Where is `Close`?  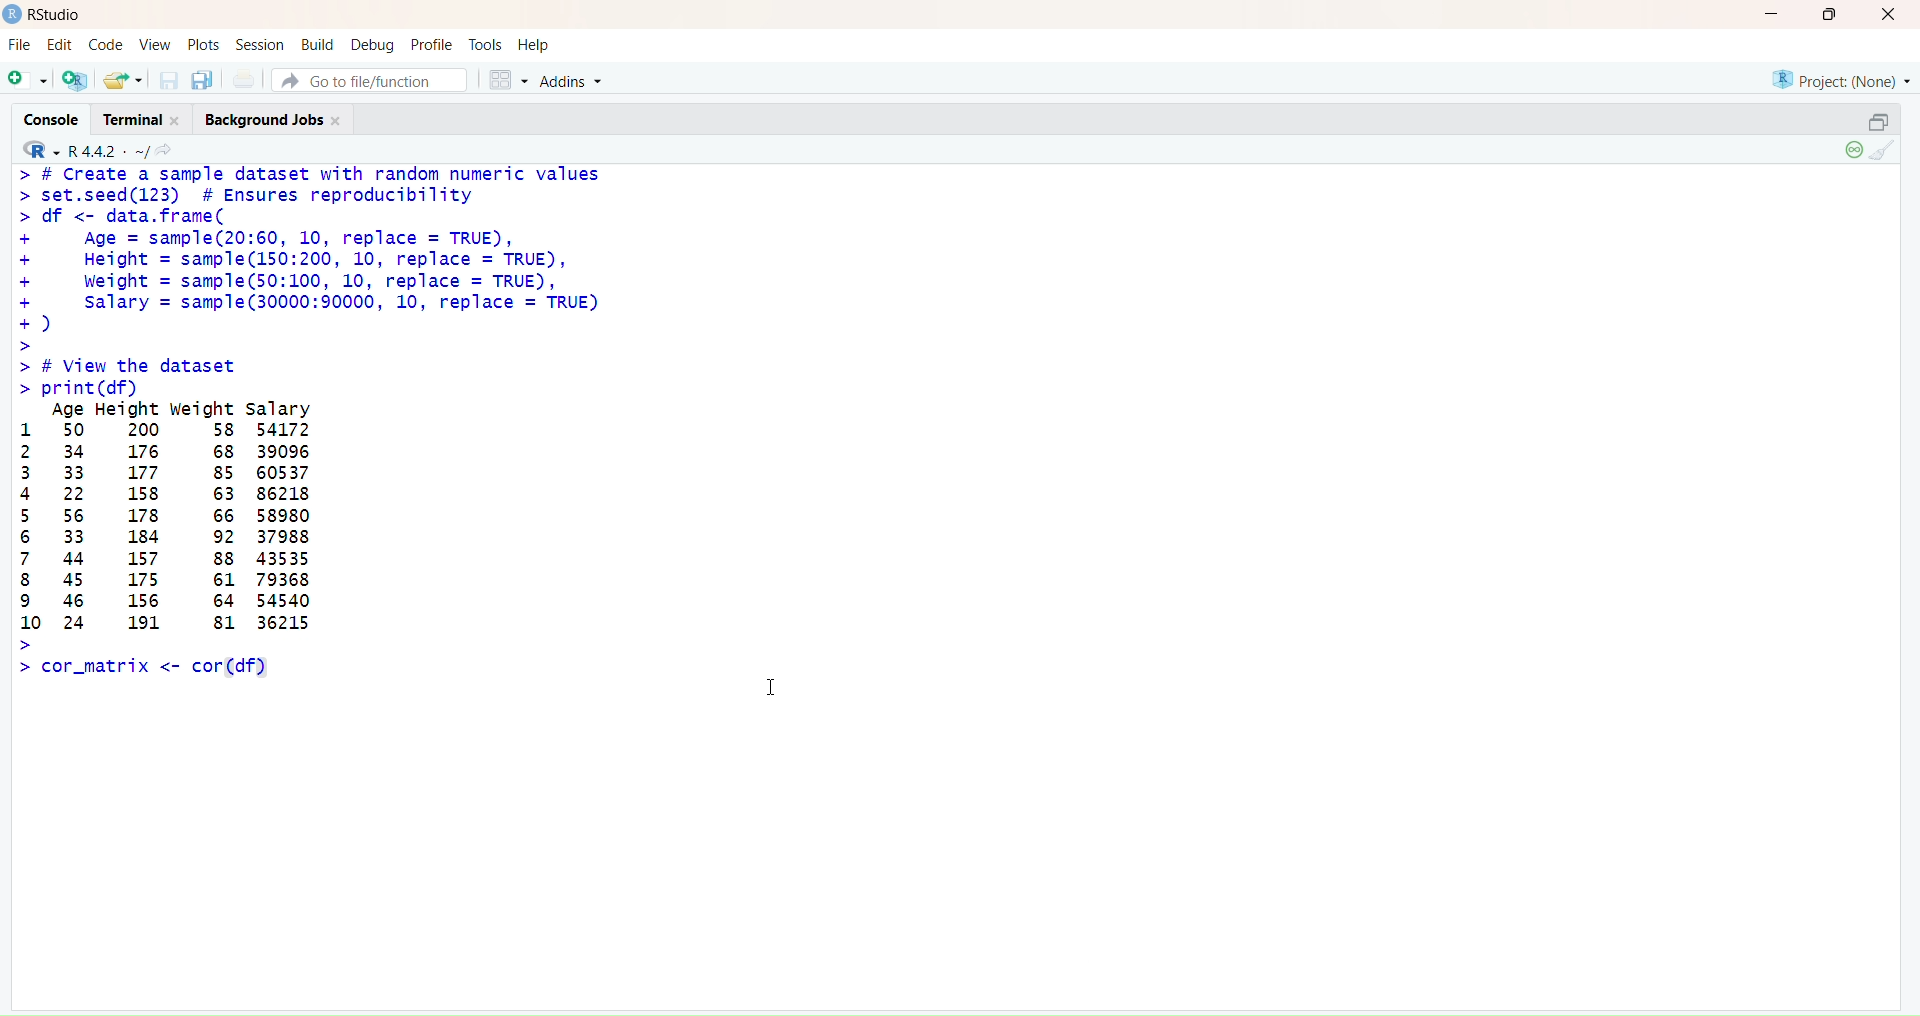
Close is located at coordinates (1886, 17).